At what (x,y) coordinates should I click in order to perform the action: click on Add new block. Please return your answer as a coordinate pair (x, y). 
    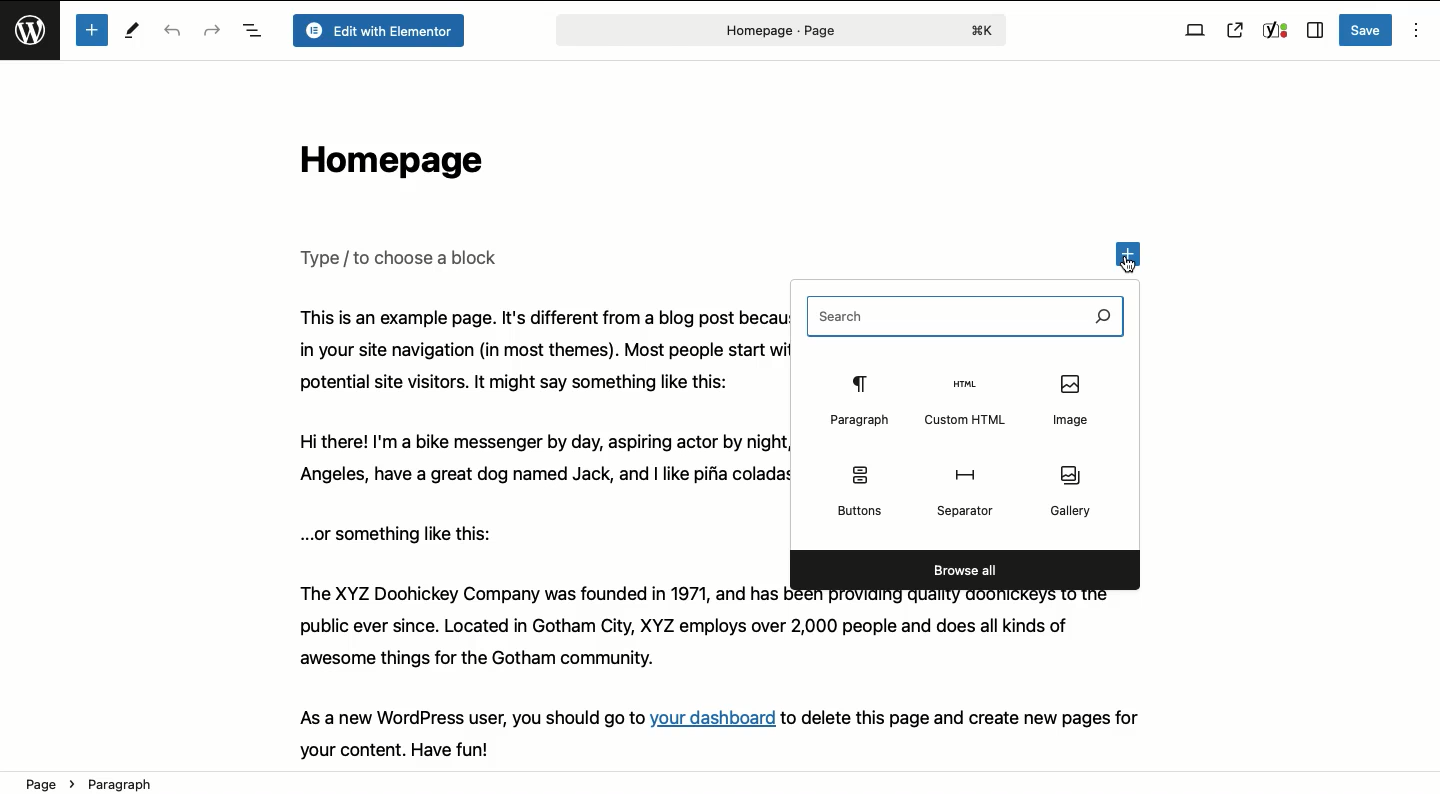
    Looking at the image, I should click on (1133, 252).